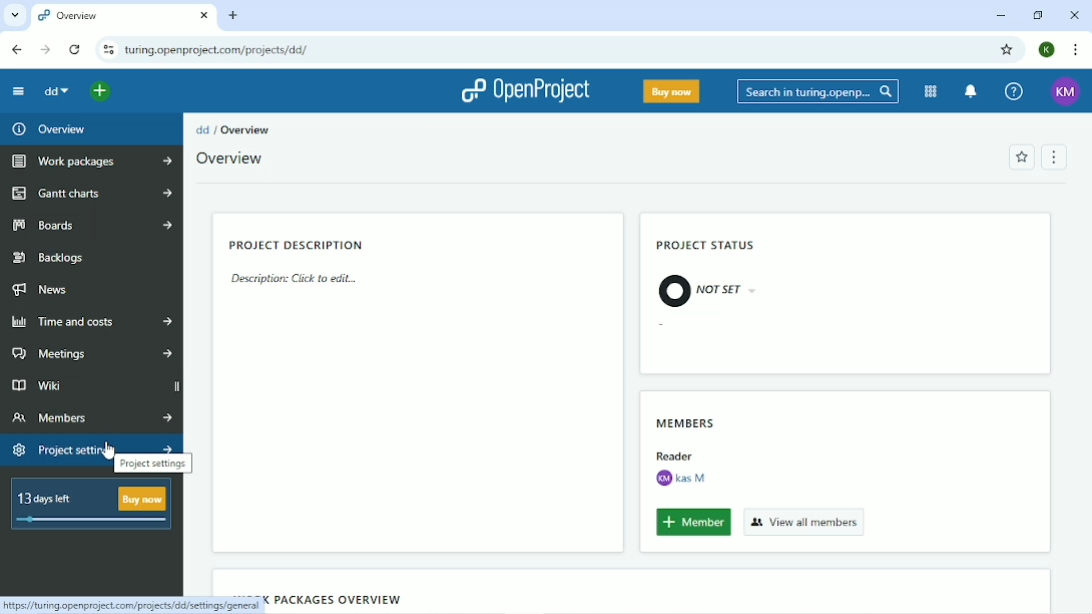 This screenshot has height=614, width=1092. I want to click on Not Set, so click(708, 291).